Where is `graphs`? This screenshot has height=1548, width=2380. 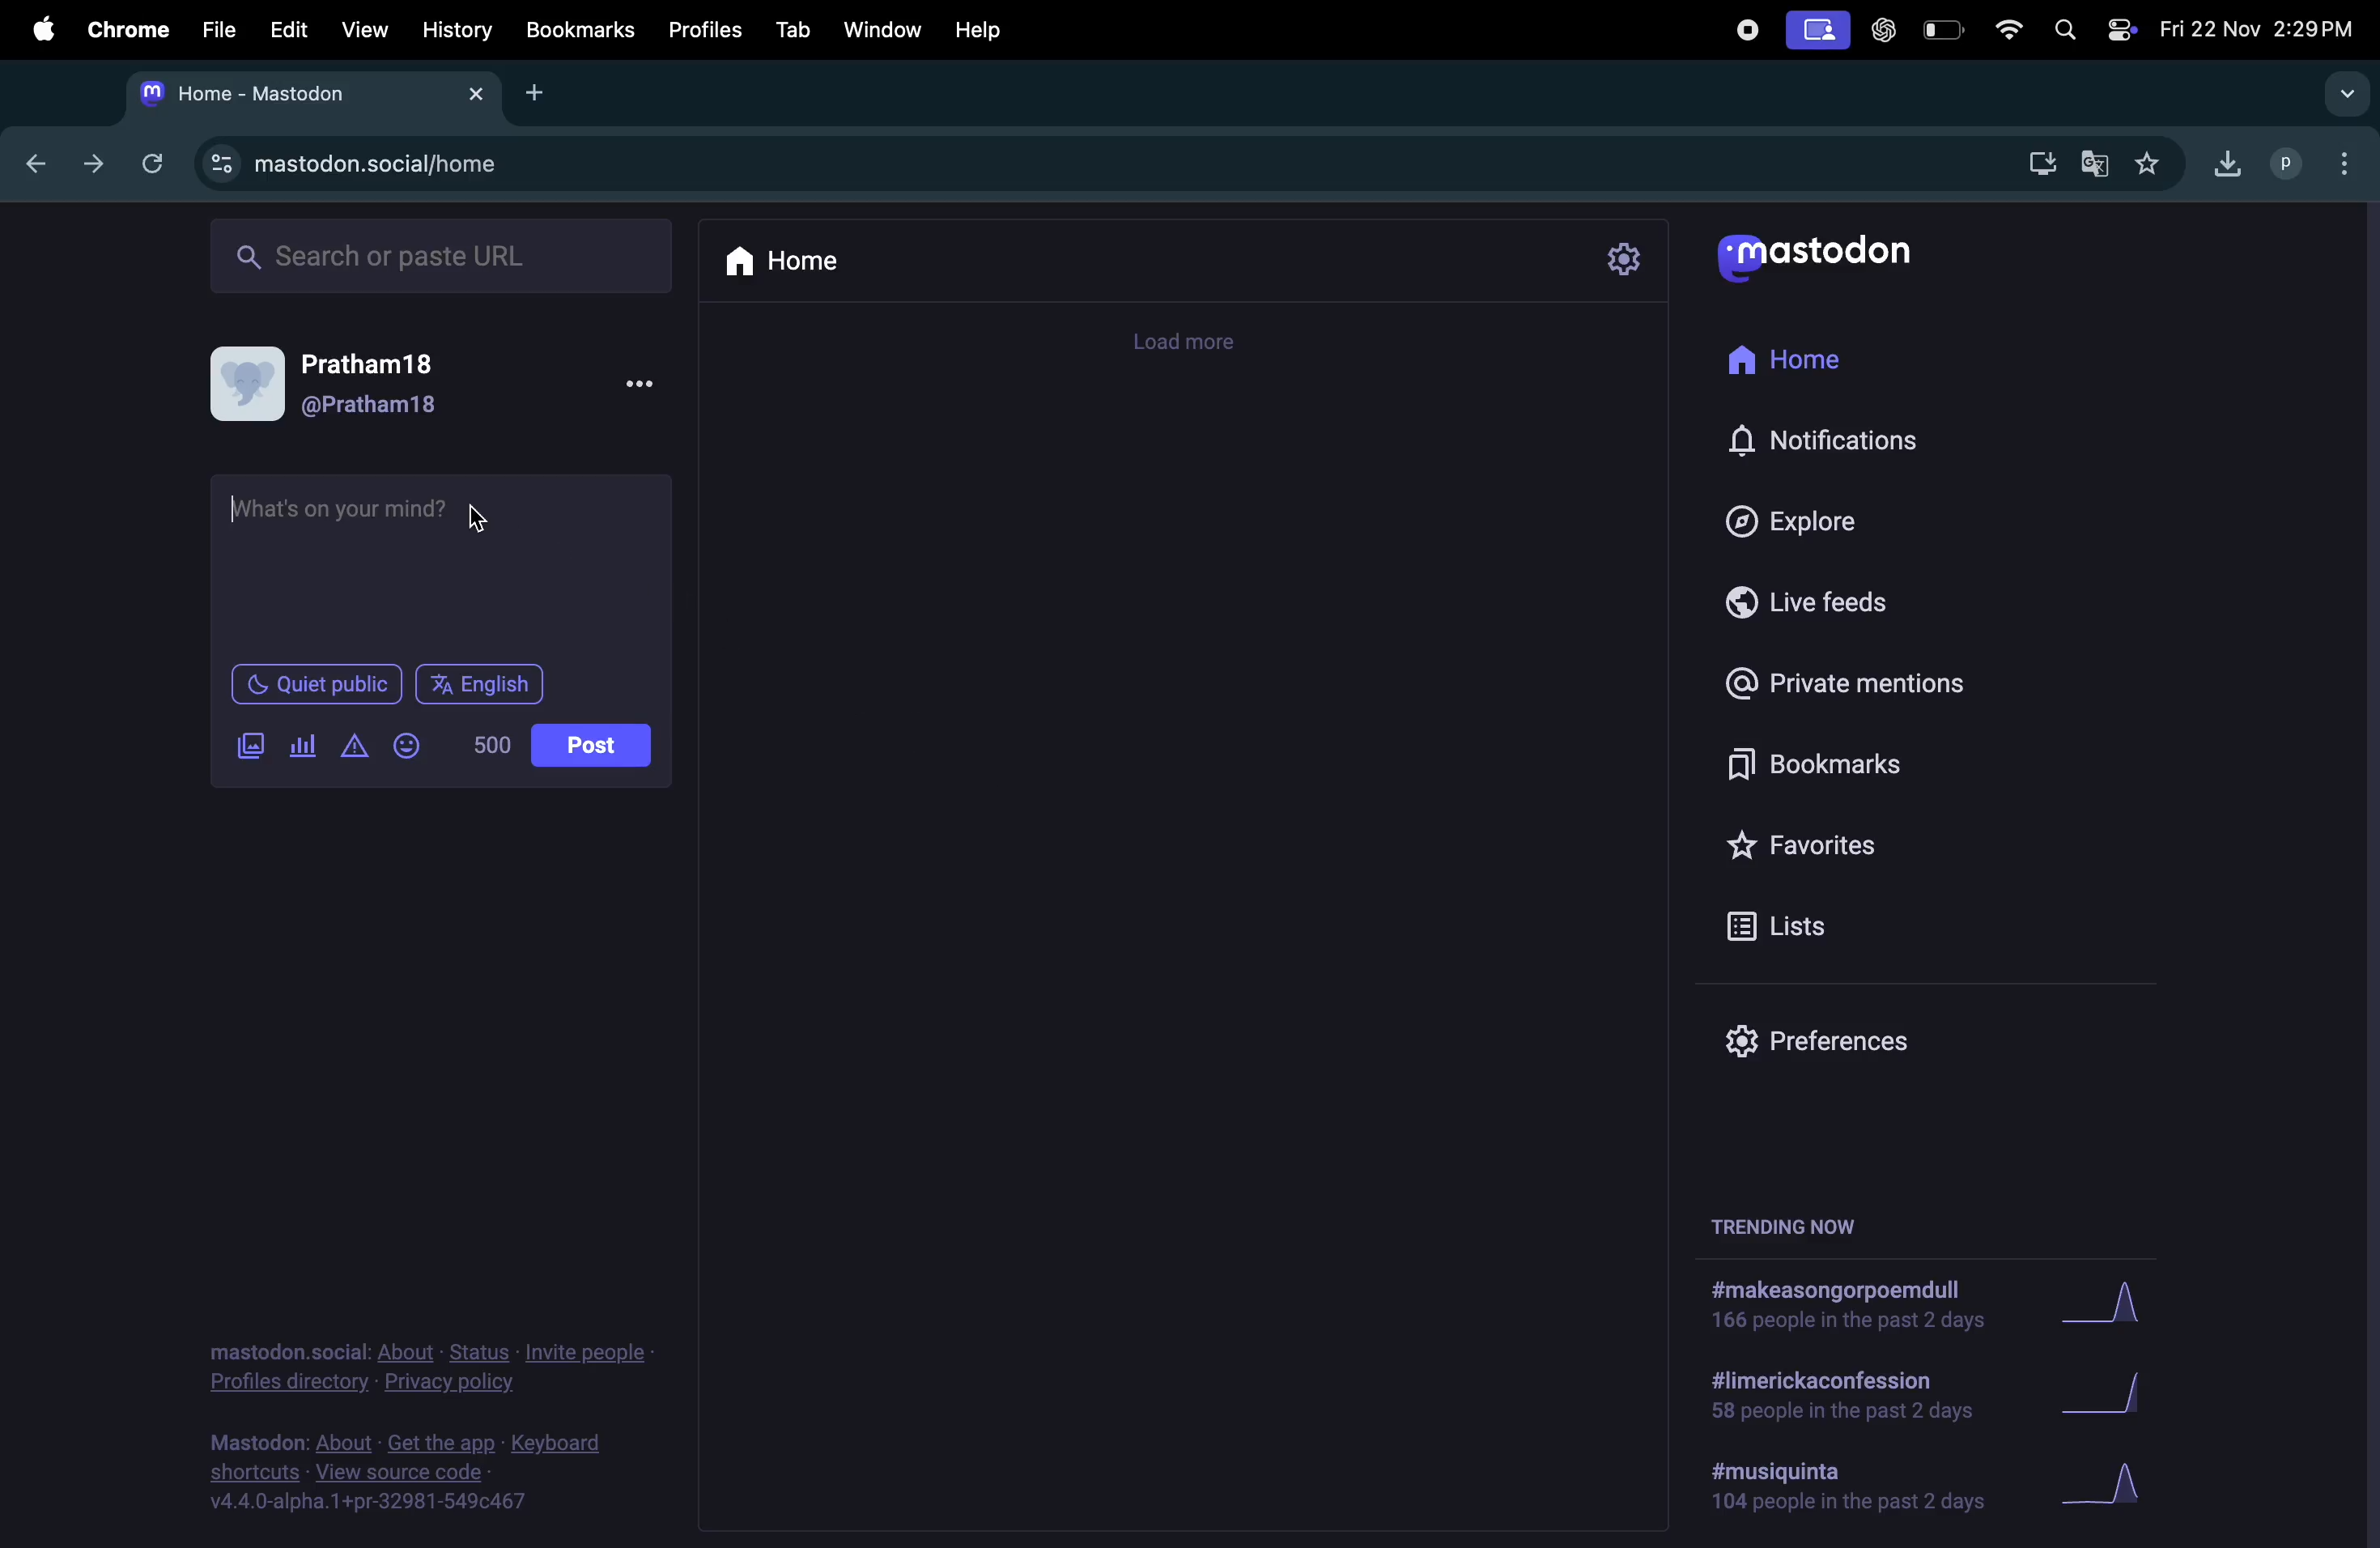 graphs is located at coordinates (2122, 1392).